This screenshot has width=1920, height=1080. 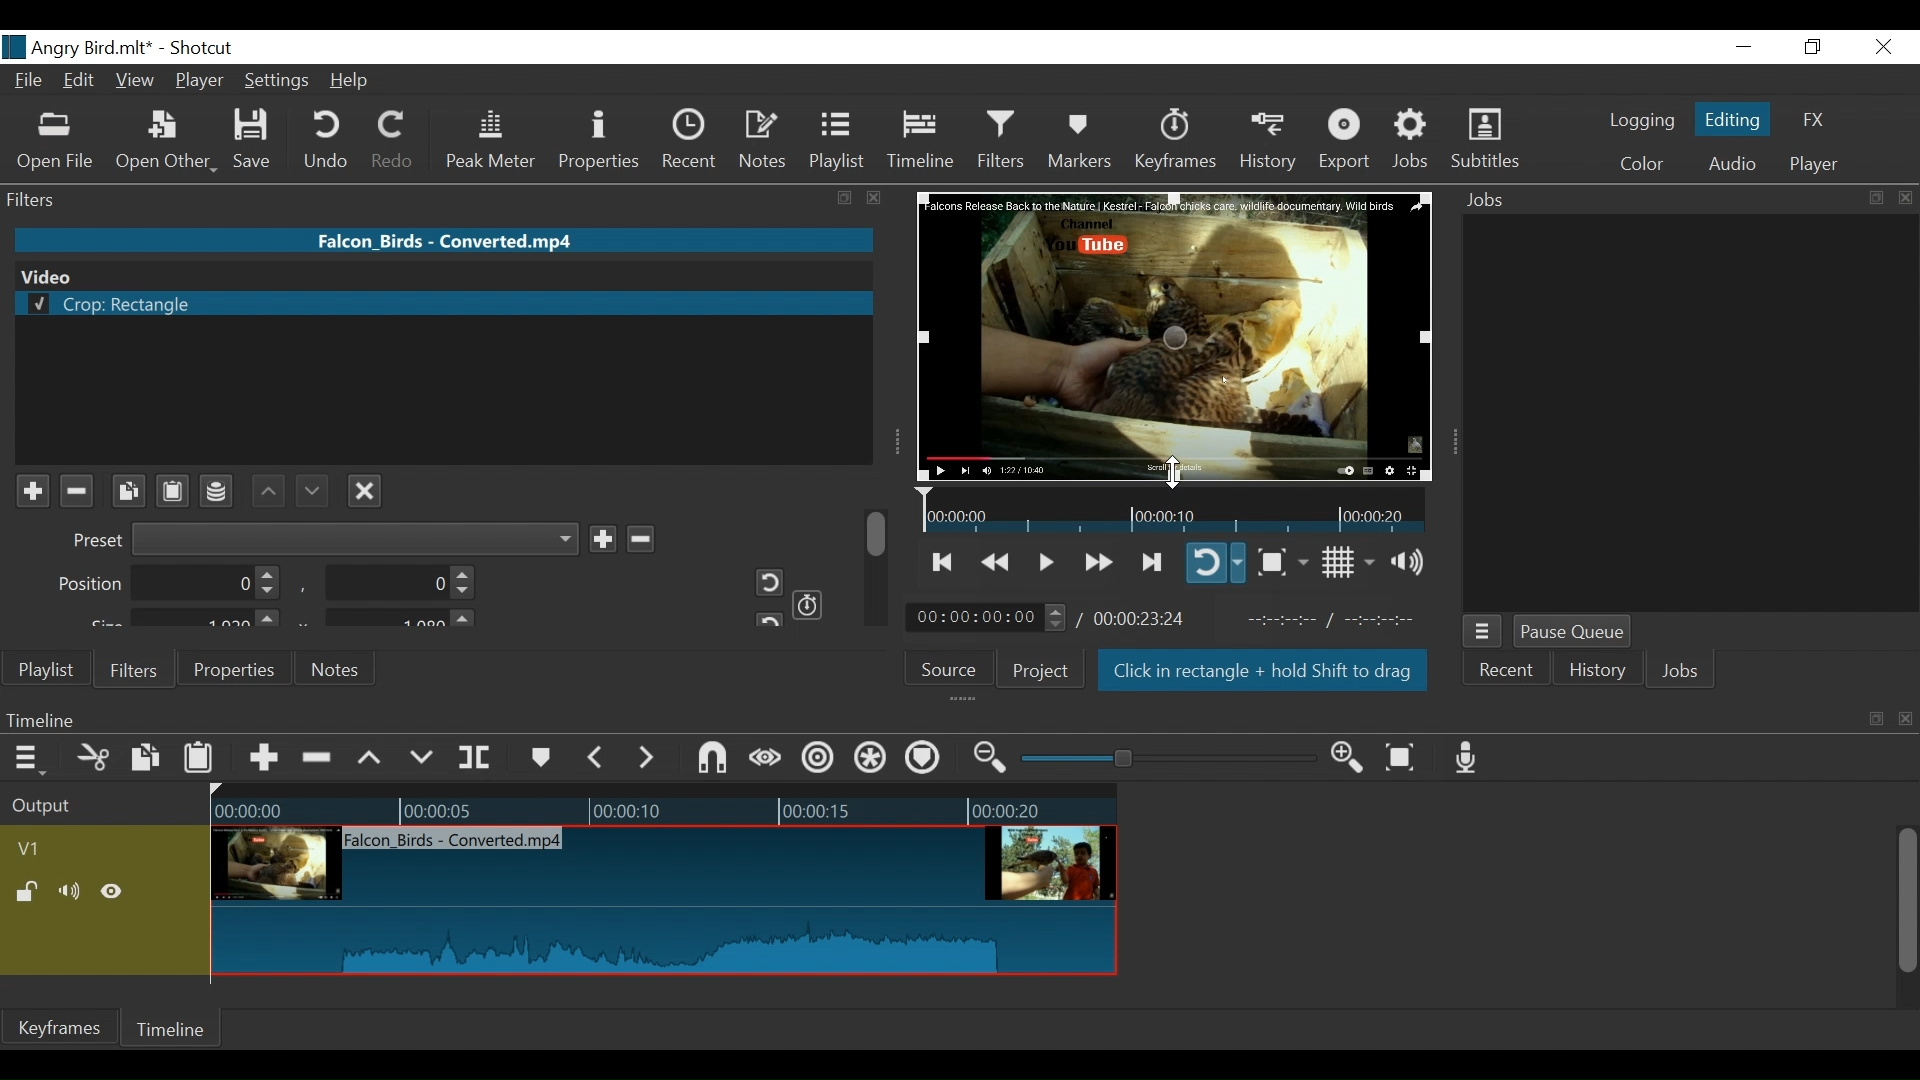 I want to click on In point, so click(x=1339, y=620).